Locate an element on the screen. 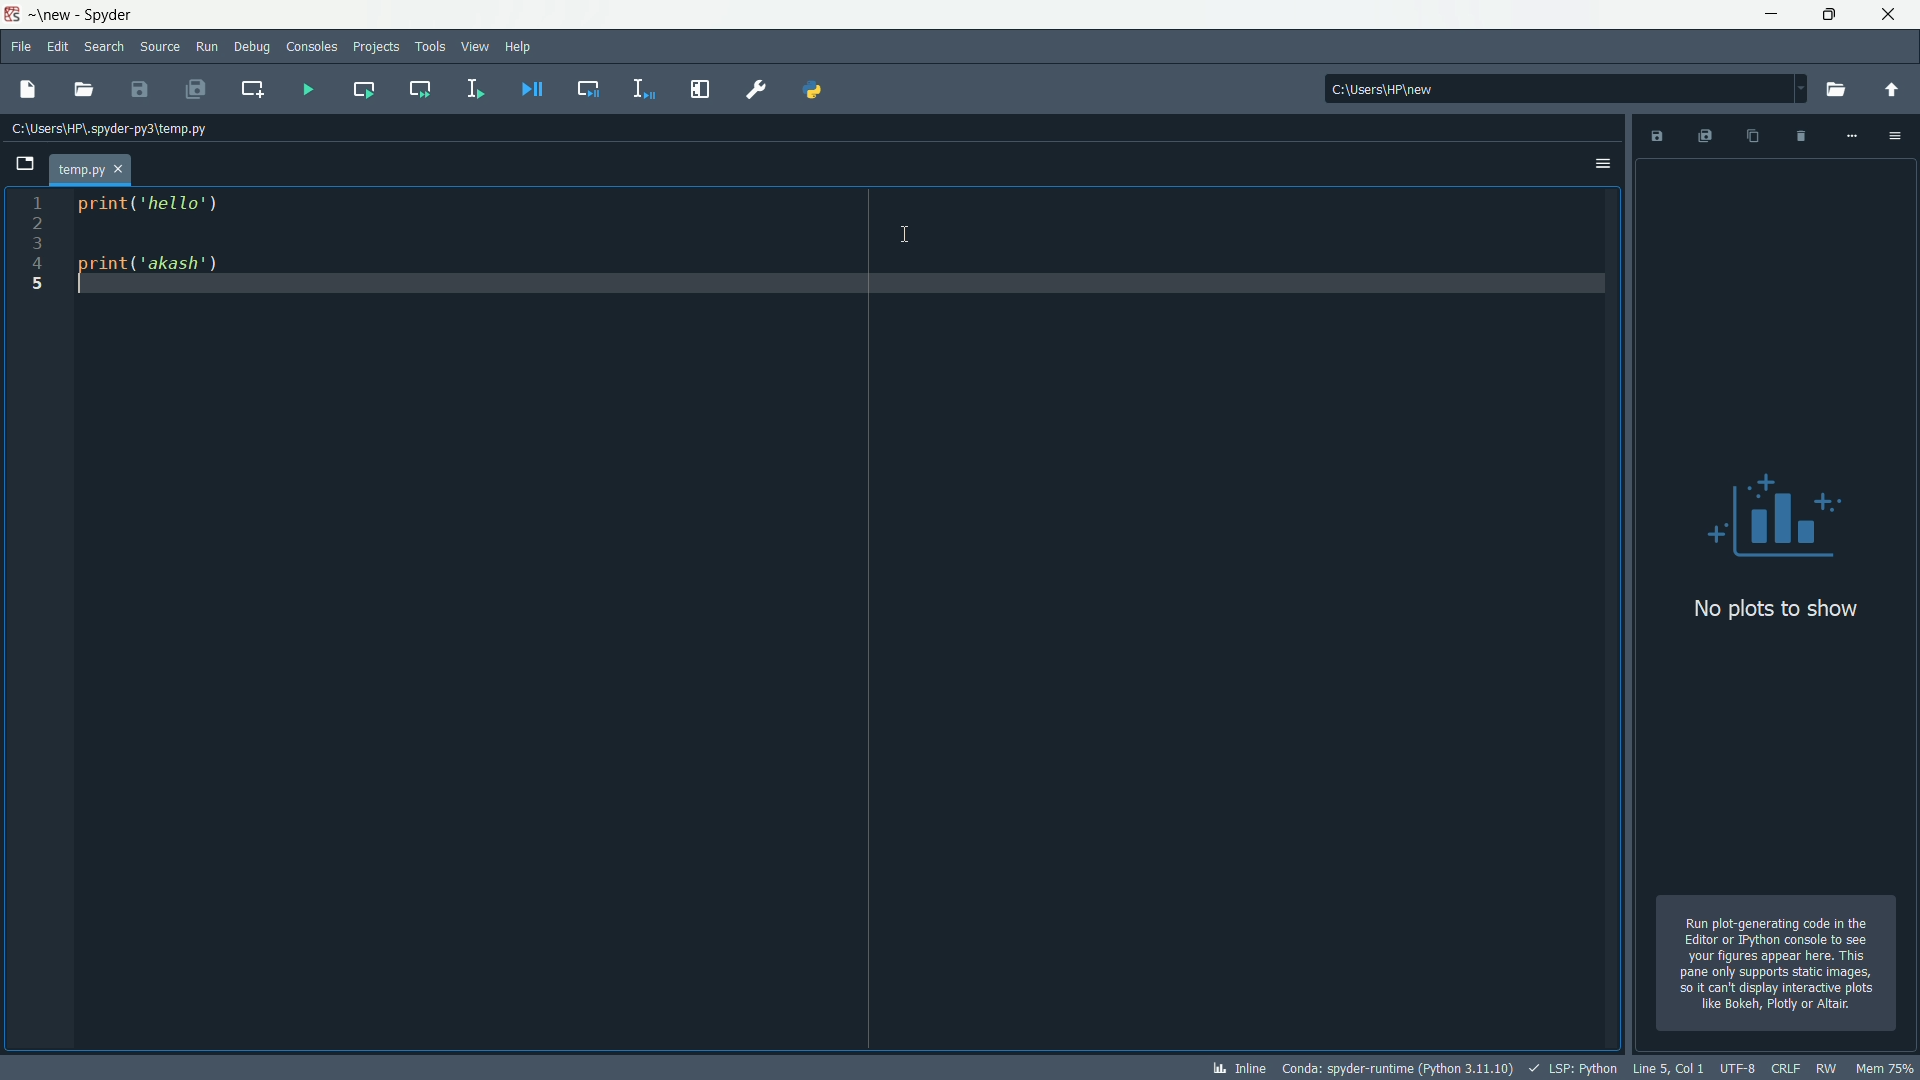 This screenshot has height=1080, width=1920. minimize is located at coordinates (1763, 15).